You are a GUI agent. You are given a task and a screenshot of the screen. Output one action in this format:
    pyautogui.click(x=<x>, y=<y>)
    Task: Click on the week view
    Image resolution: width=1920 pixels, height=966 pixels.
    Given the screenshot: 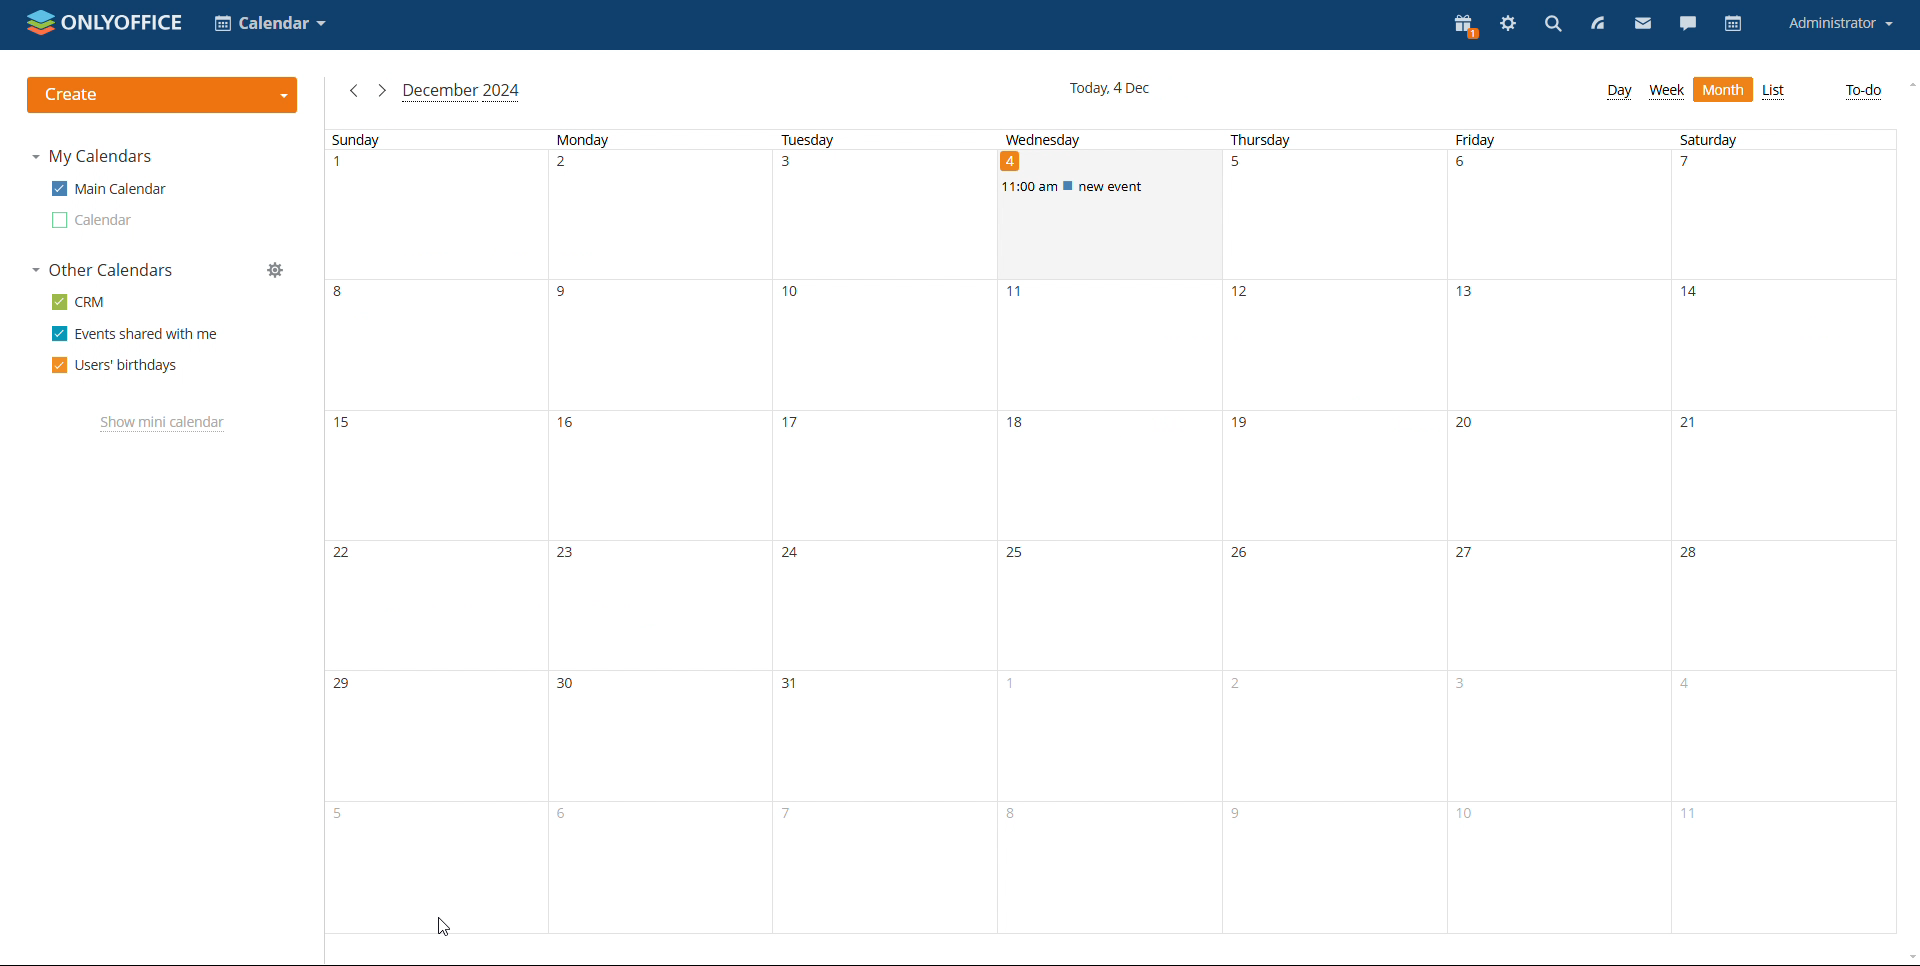 What is the action you would take?
    pyautogui.click(x=1666, y=92)
    